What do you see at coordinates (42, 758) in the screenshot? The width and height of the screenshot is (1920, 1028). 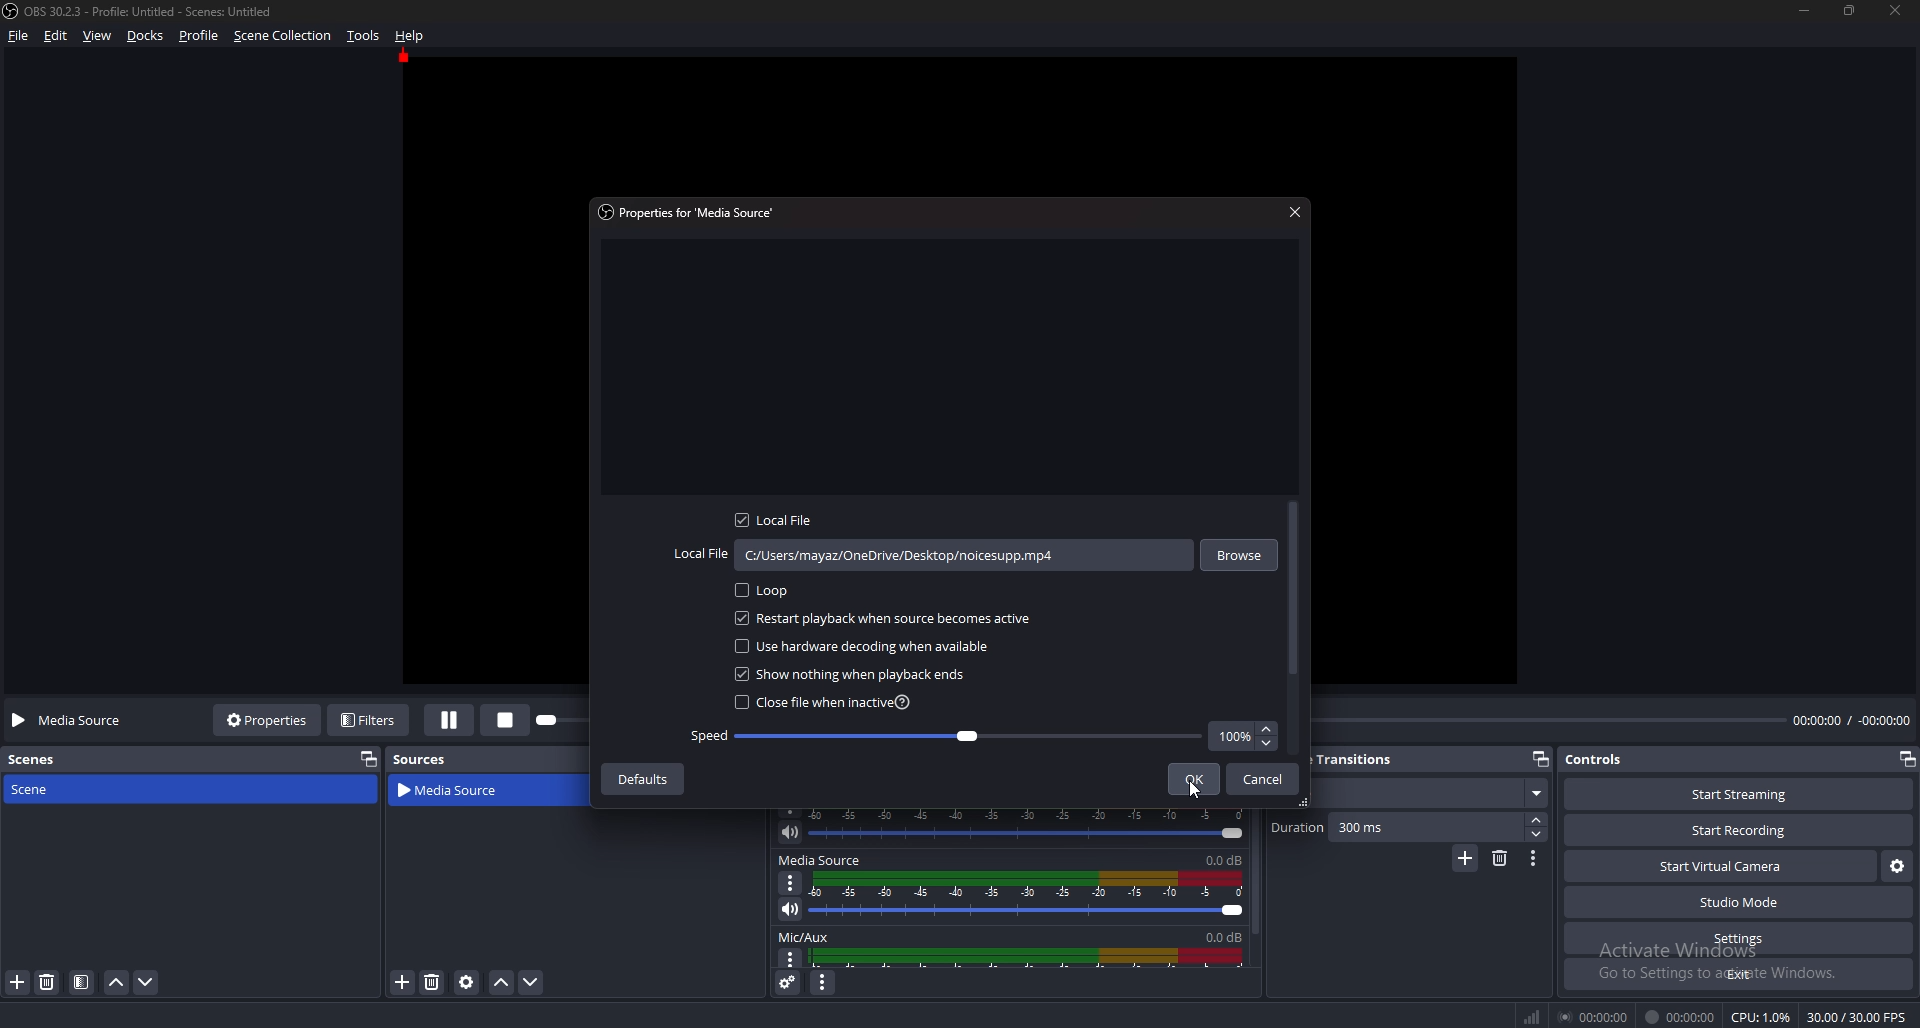 I see `scenes` at bounding box center [42, 758].